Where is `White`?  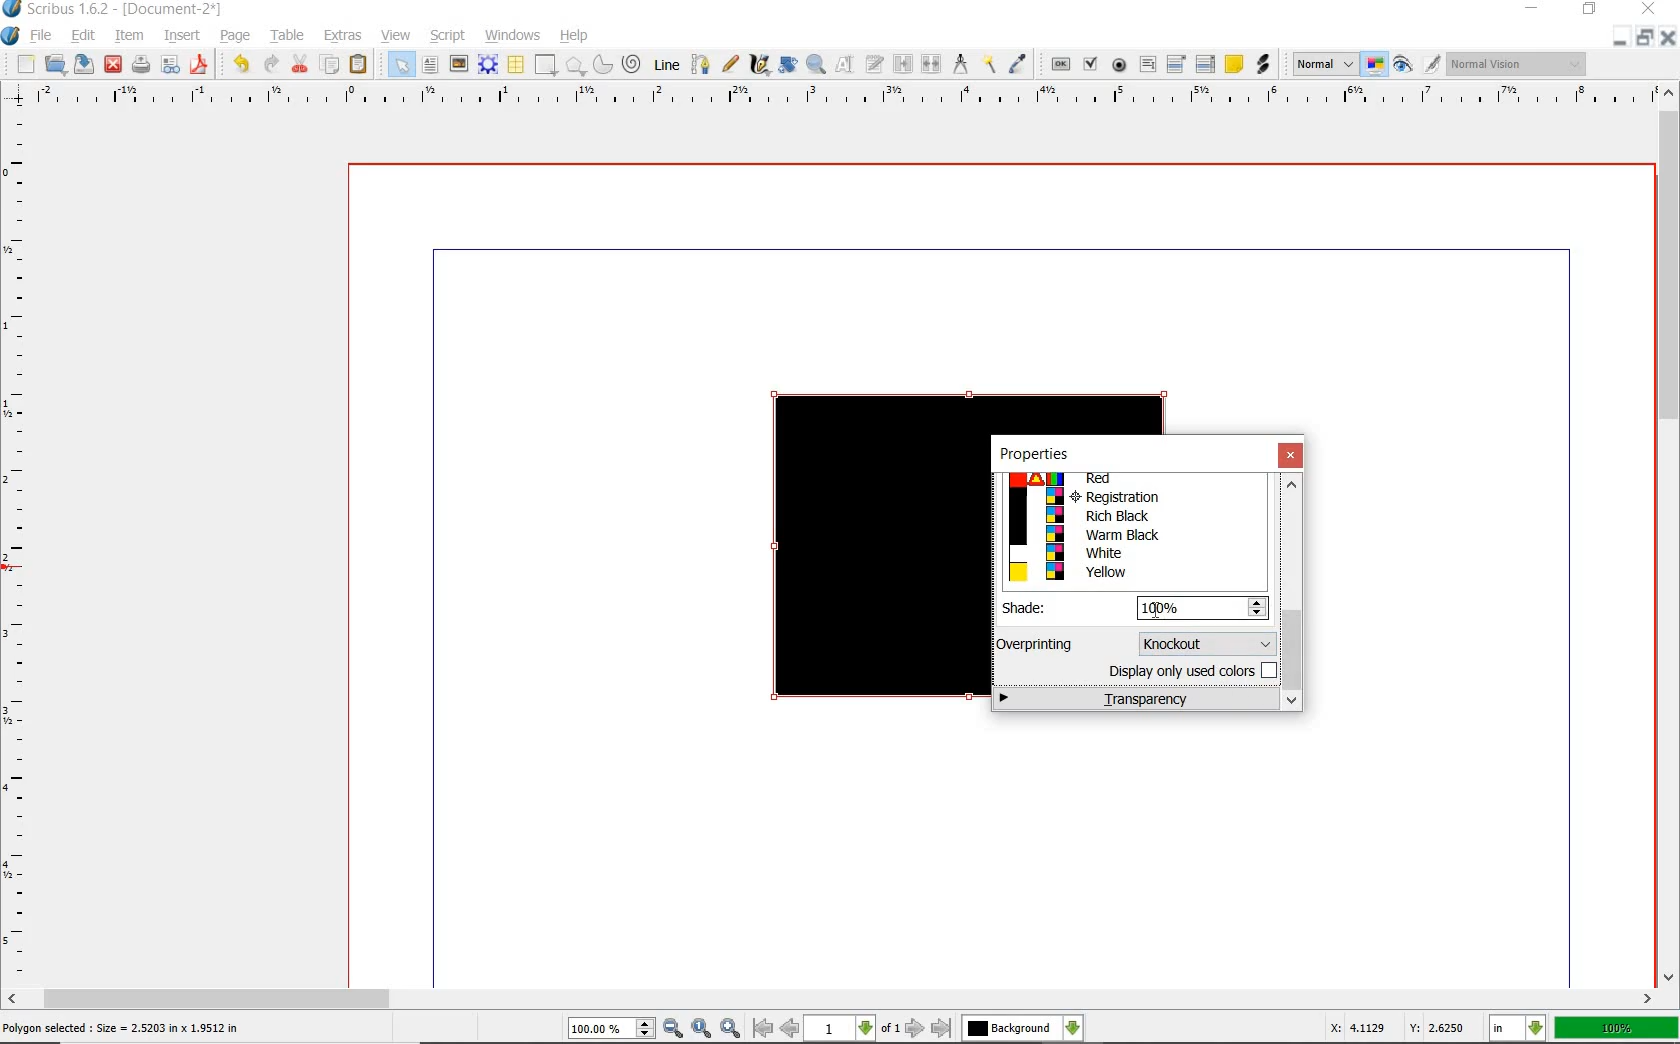 White is located at coordinates (1130, 552).